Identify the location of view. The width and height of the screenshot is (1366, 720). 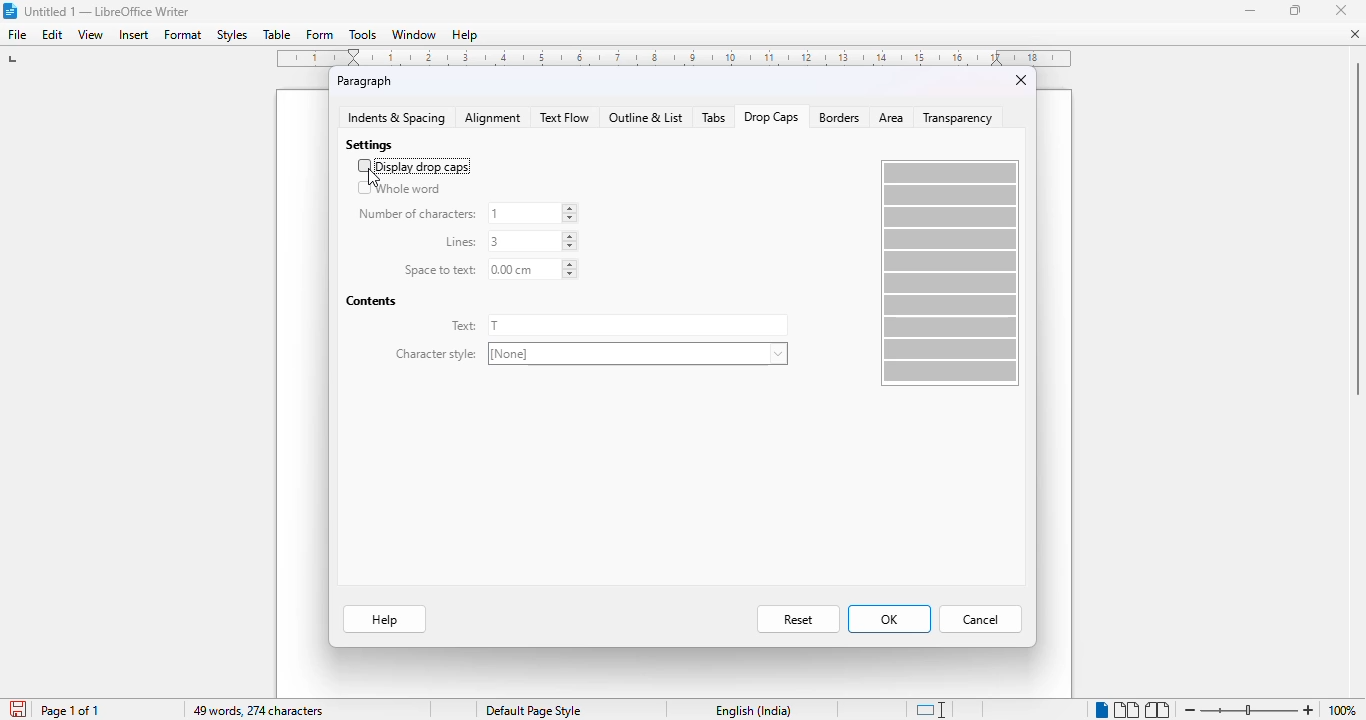
(90, 35).